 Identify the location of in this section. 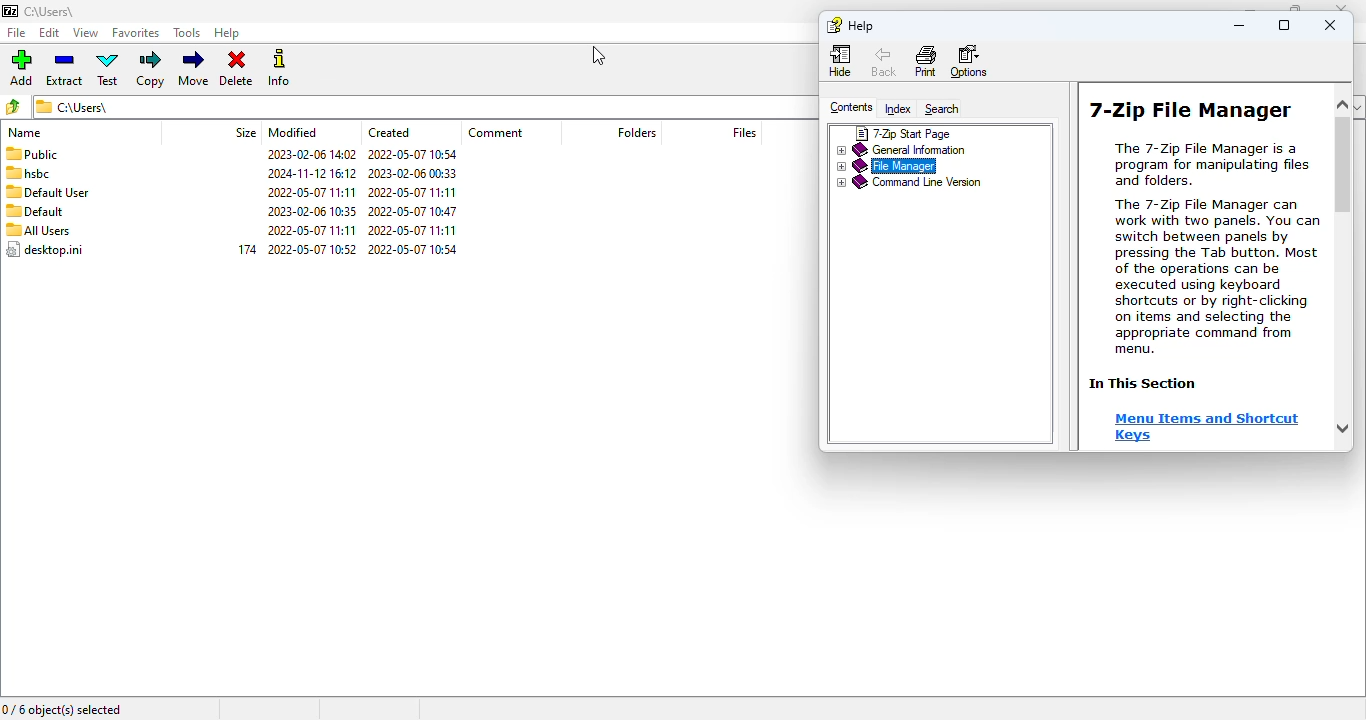
(1143, 384).